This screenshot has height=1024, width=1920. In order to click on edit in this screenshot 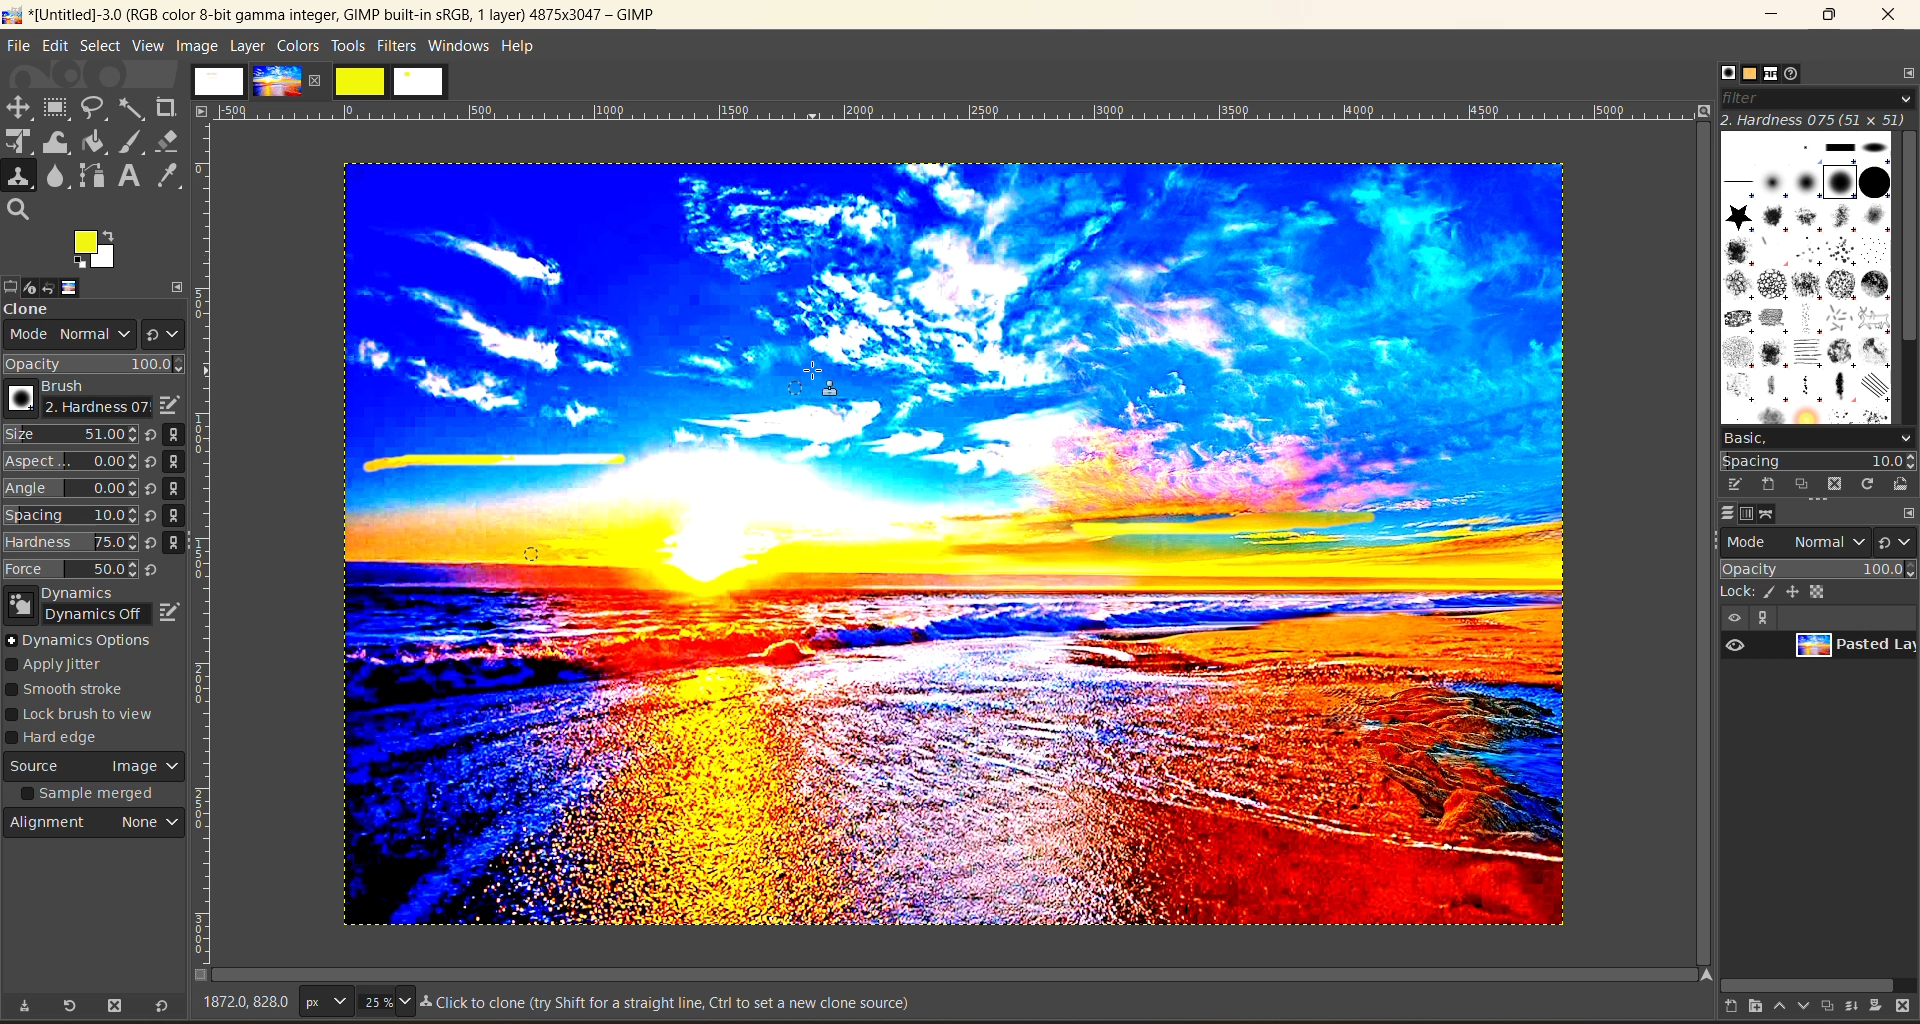, I will do `click(171, 609)`.